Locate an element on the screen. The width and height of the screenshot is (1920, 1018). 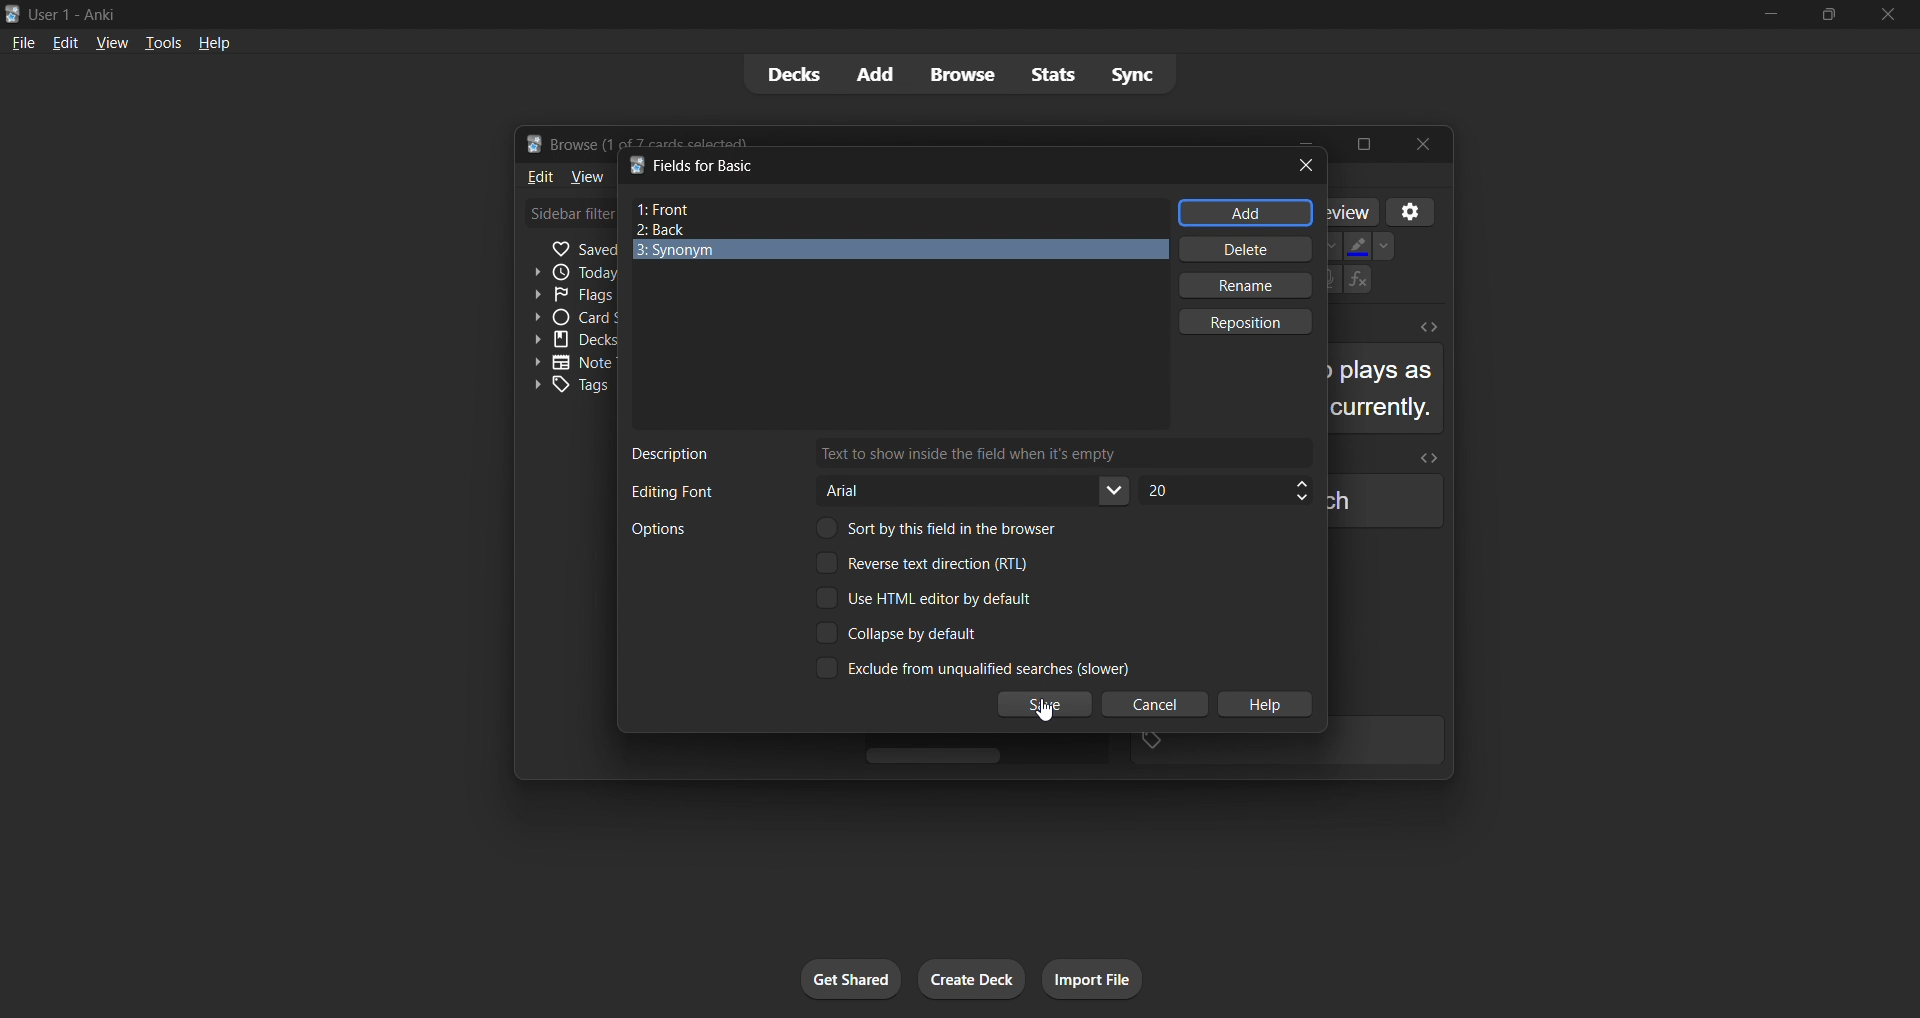
browse is located at coordinates (961, 76).